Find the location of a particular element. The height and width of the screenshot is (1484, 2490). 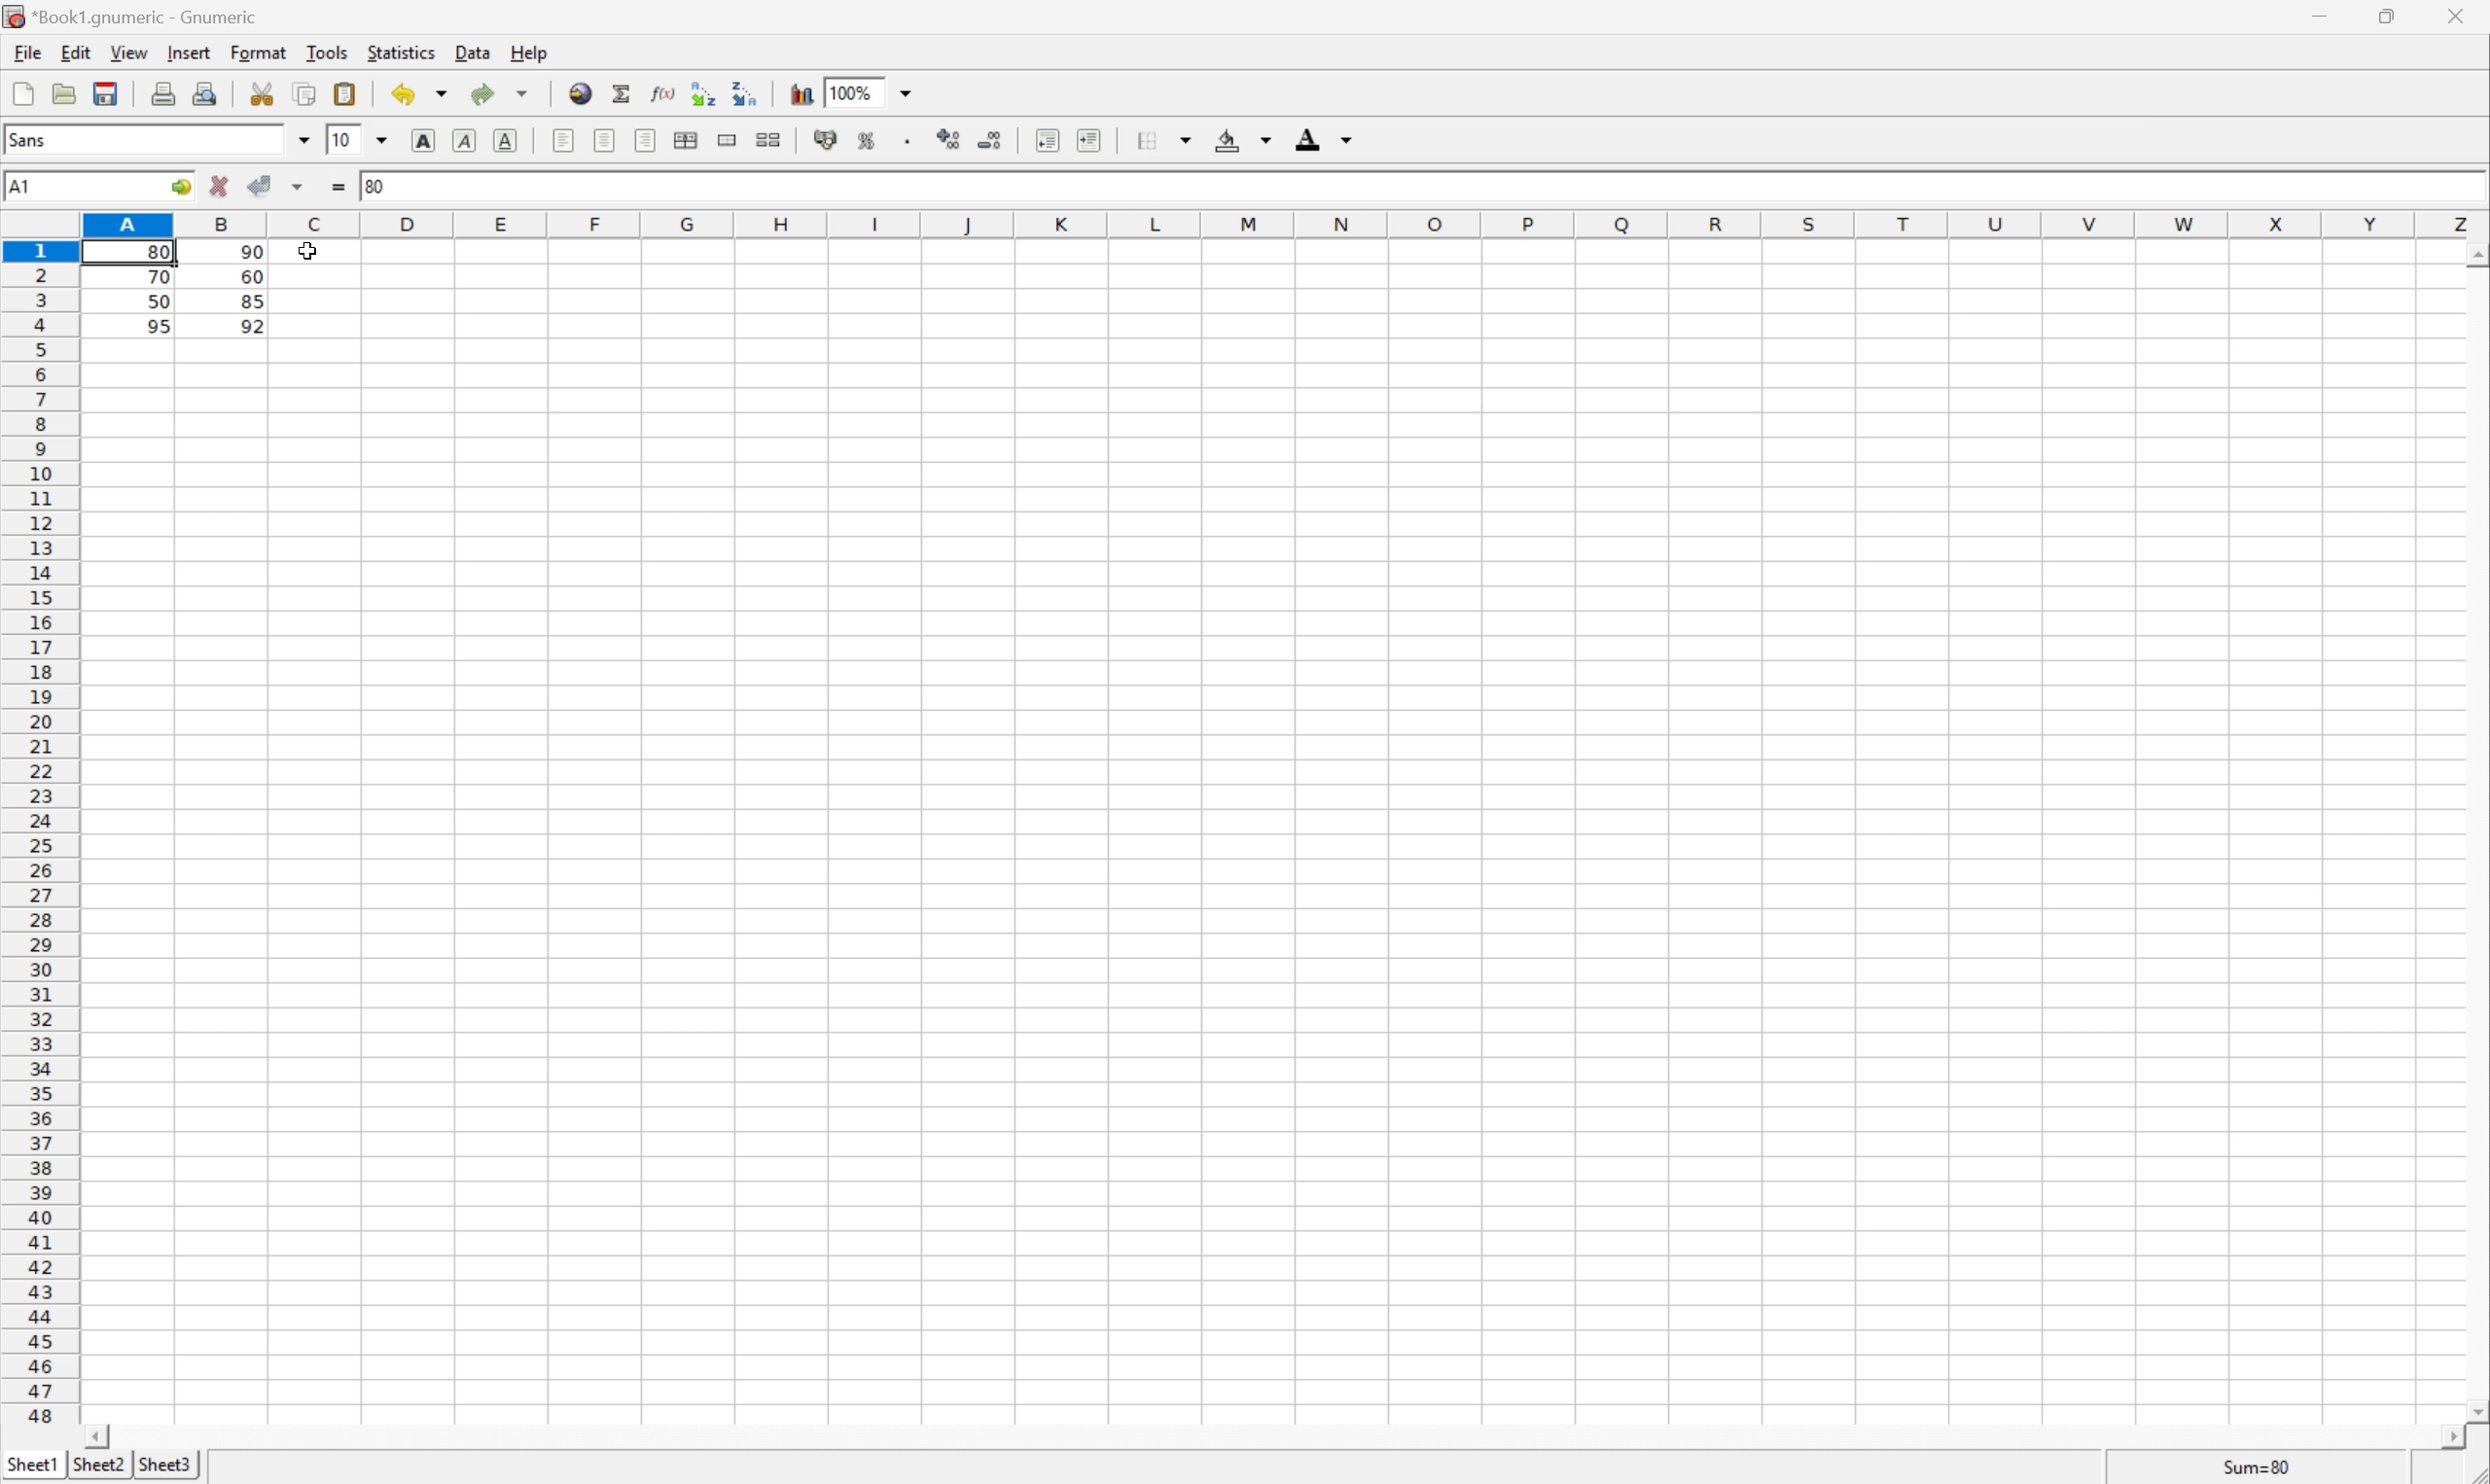

Go to... is located at coordinates (182, 187).